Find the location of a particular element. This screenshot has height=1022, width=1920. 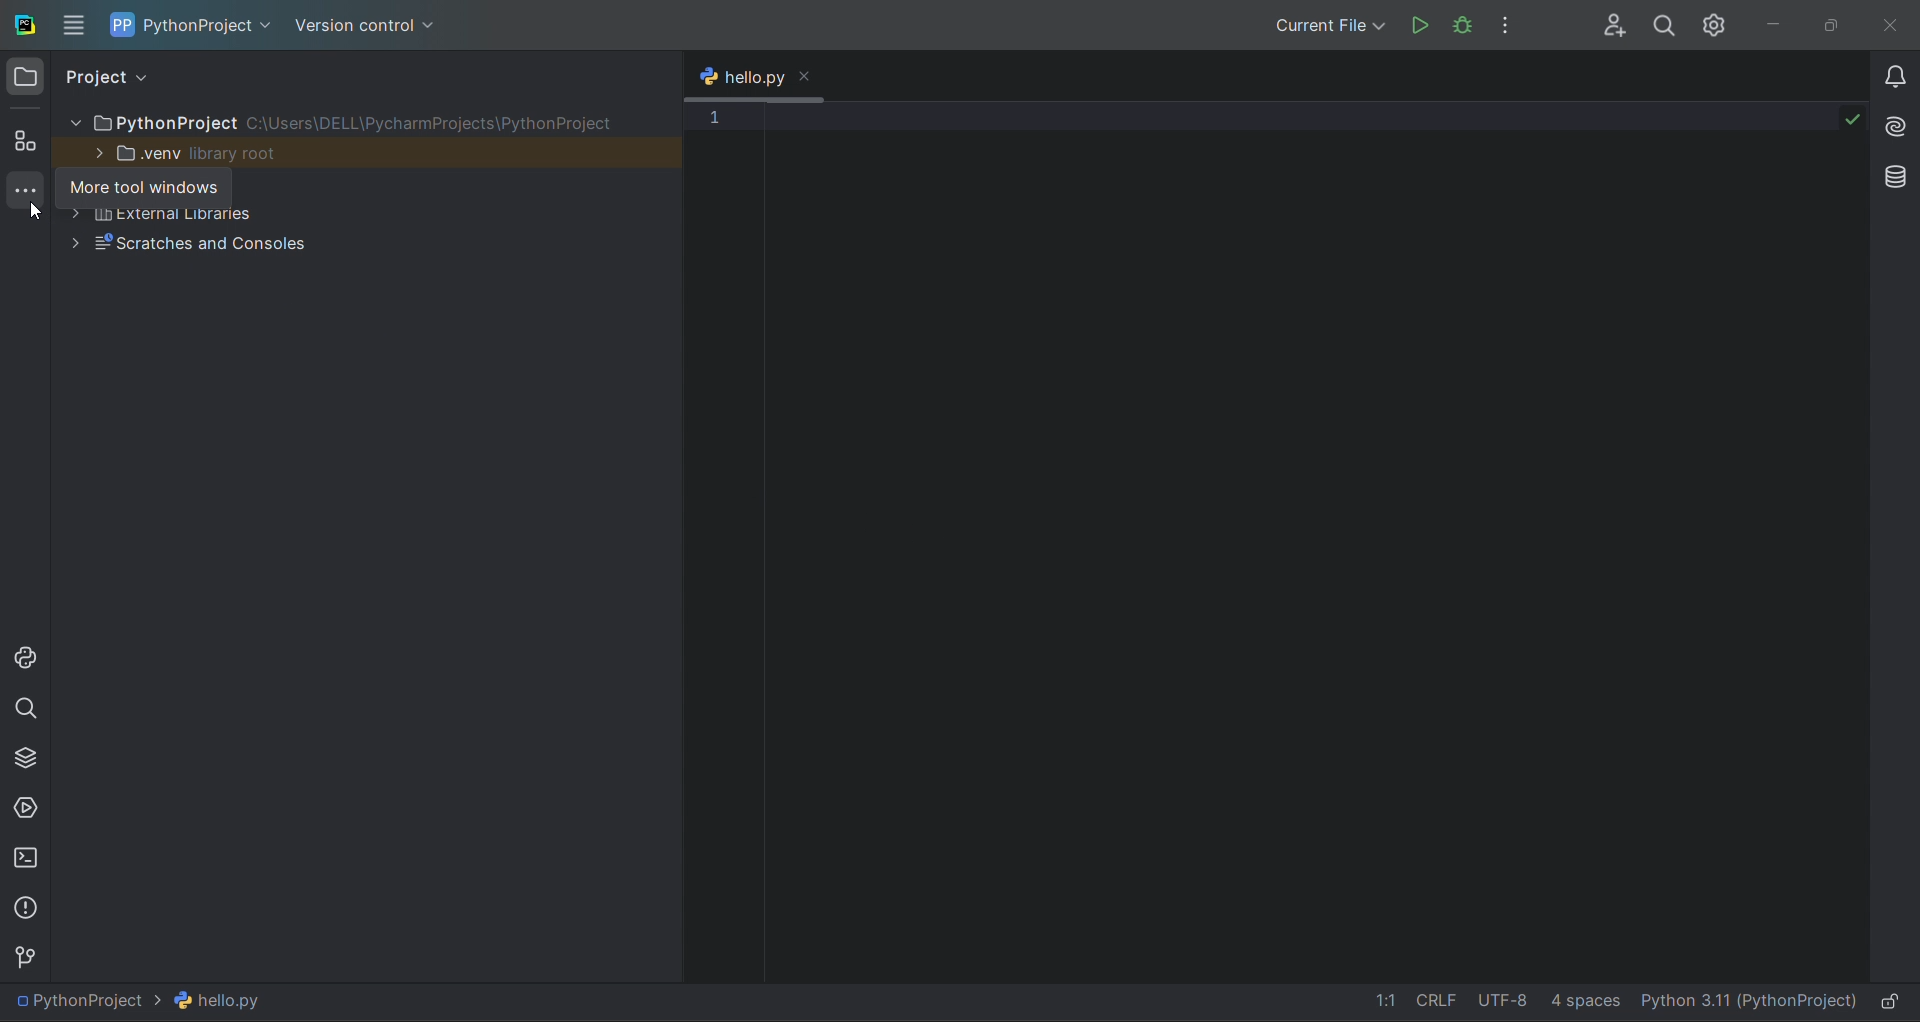

current project is located at coordinates (209, 30).